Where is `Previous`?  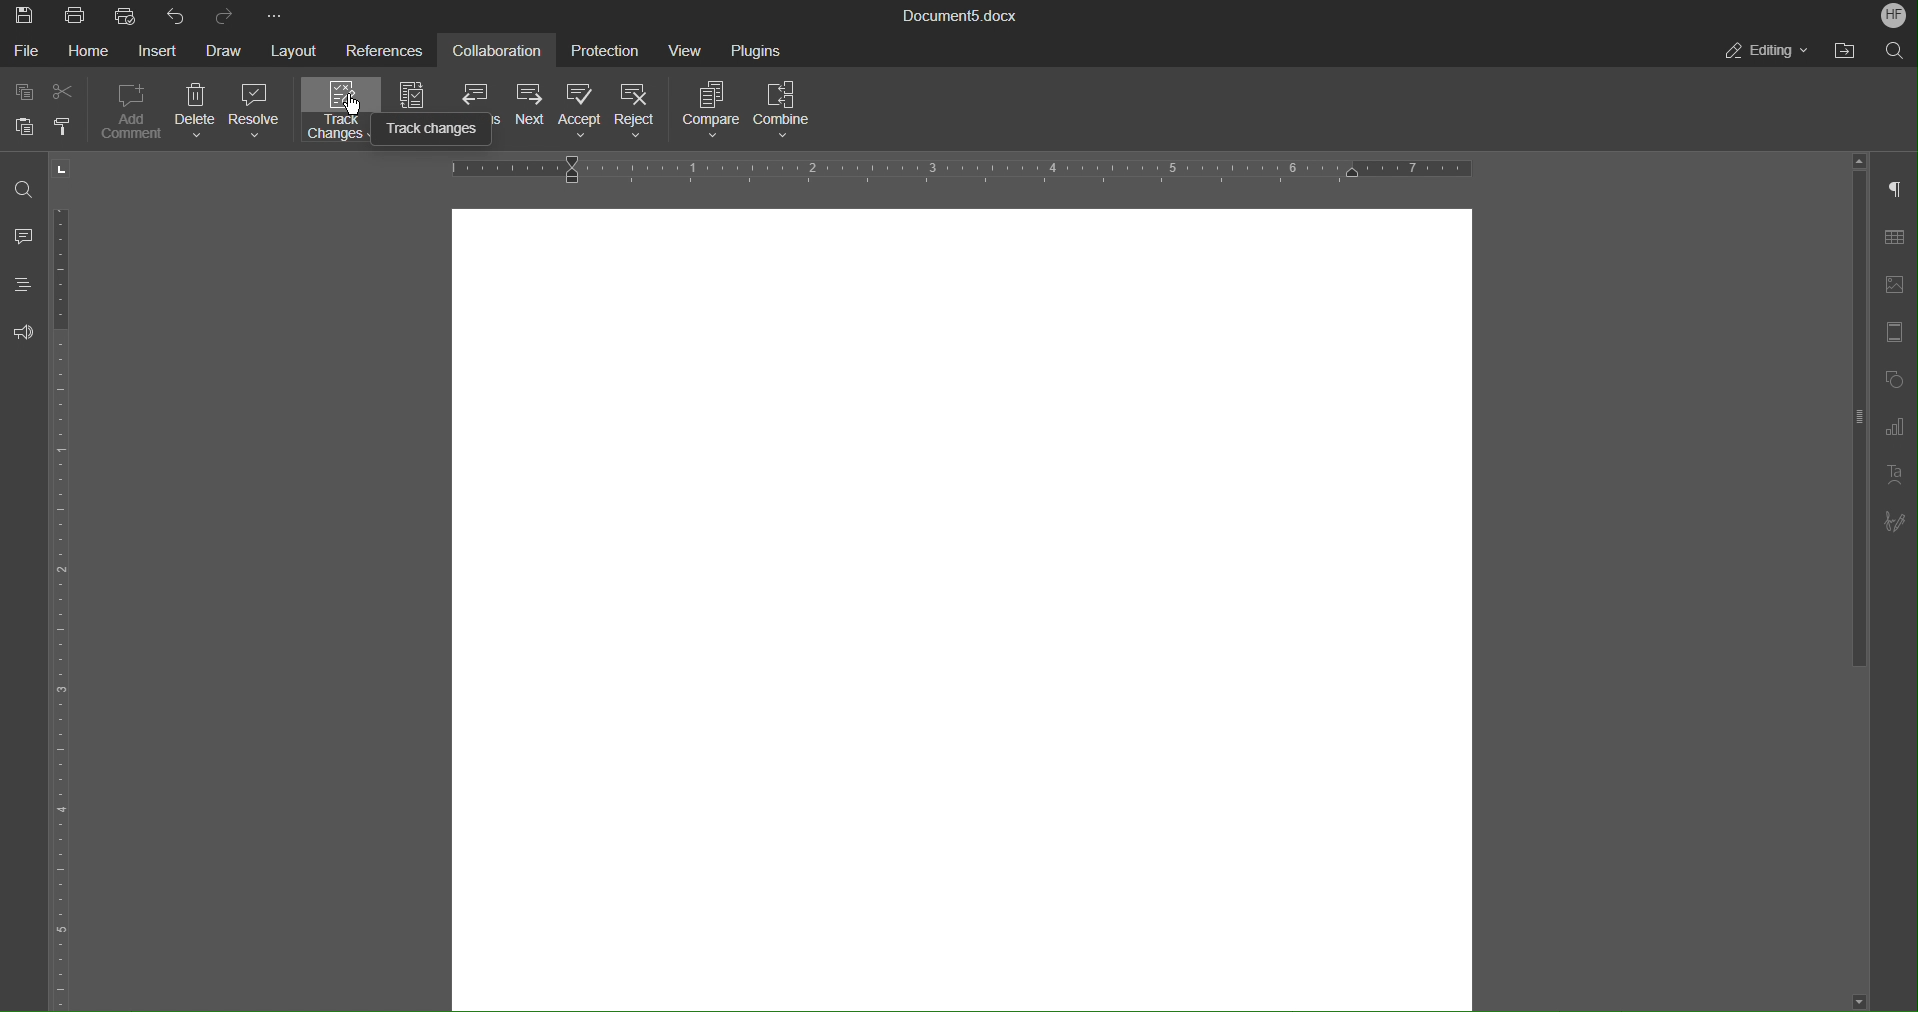
Previous is located at coordinates (480, 93).